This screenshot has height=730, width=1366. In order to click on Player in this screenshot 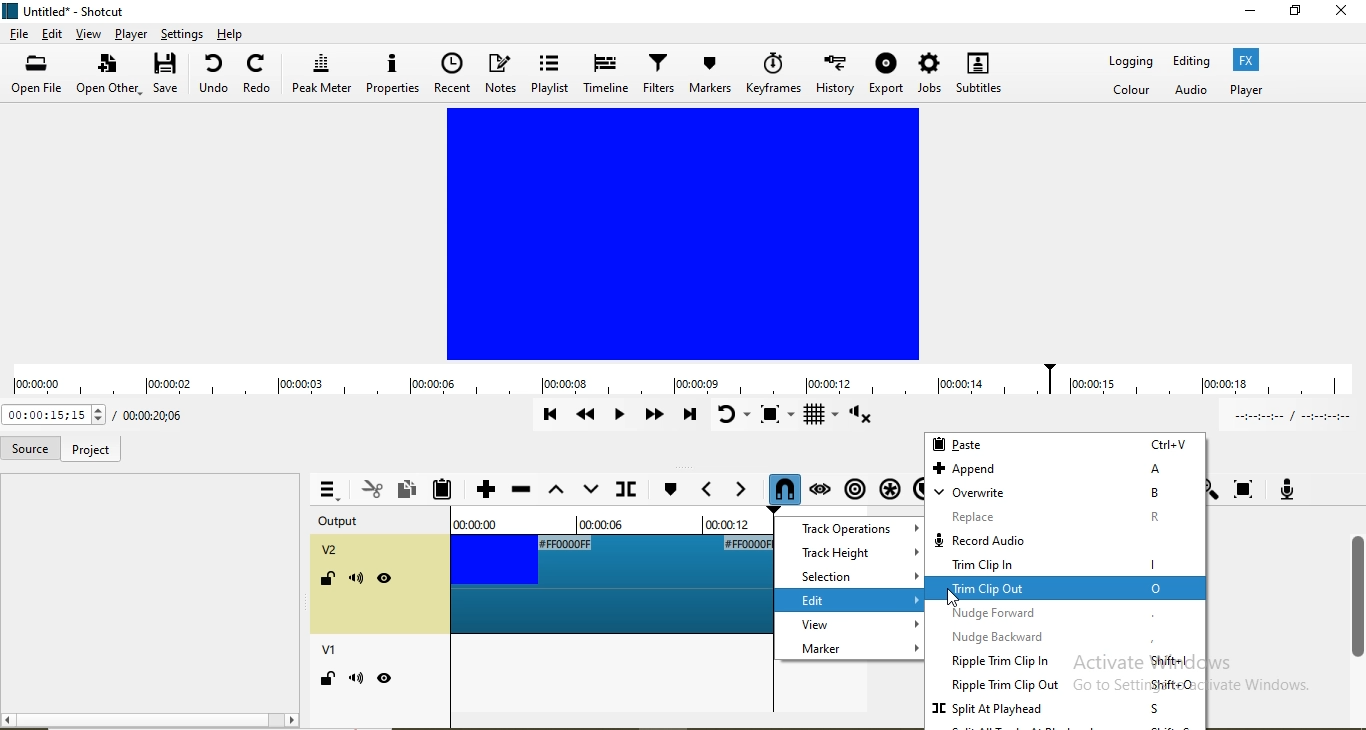, I will do `click(1246, 89)`.